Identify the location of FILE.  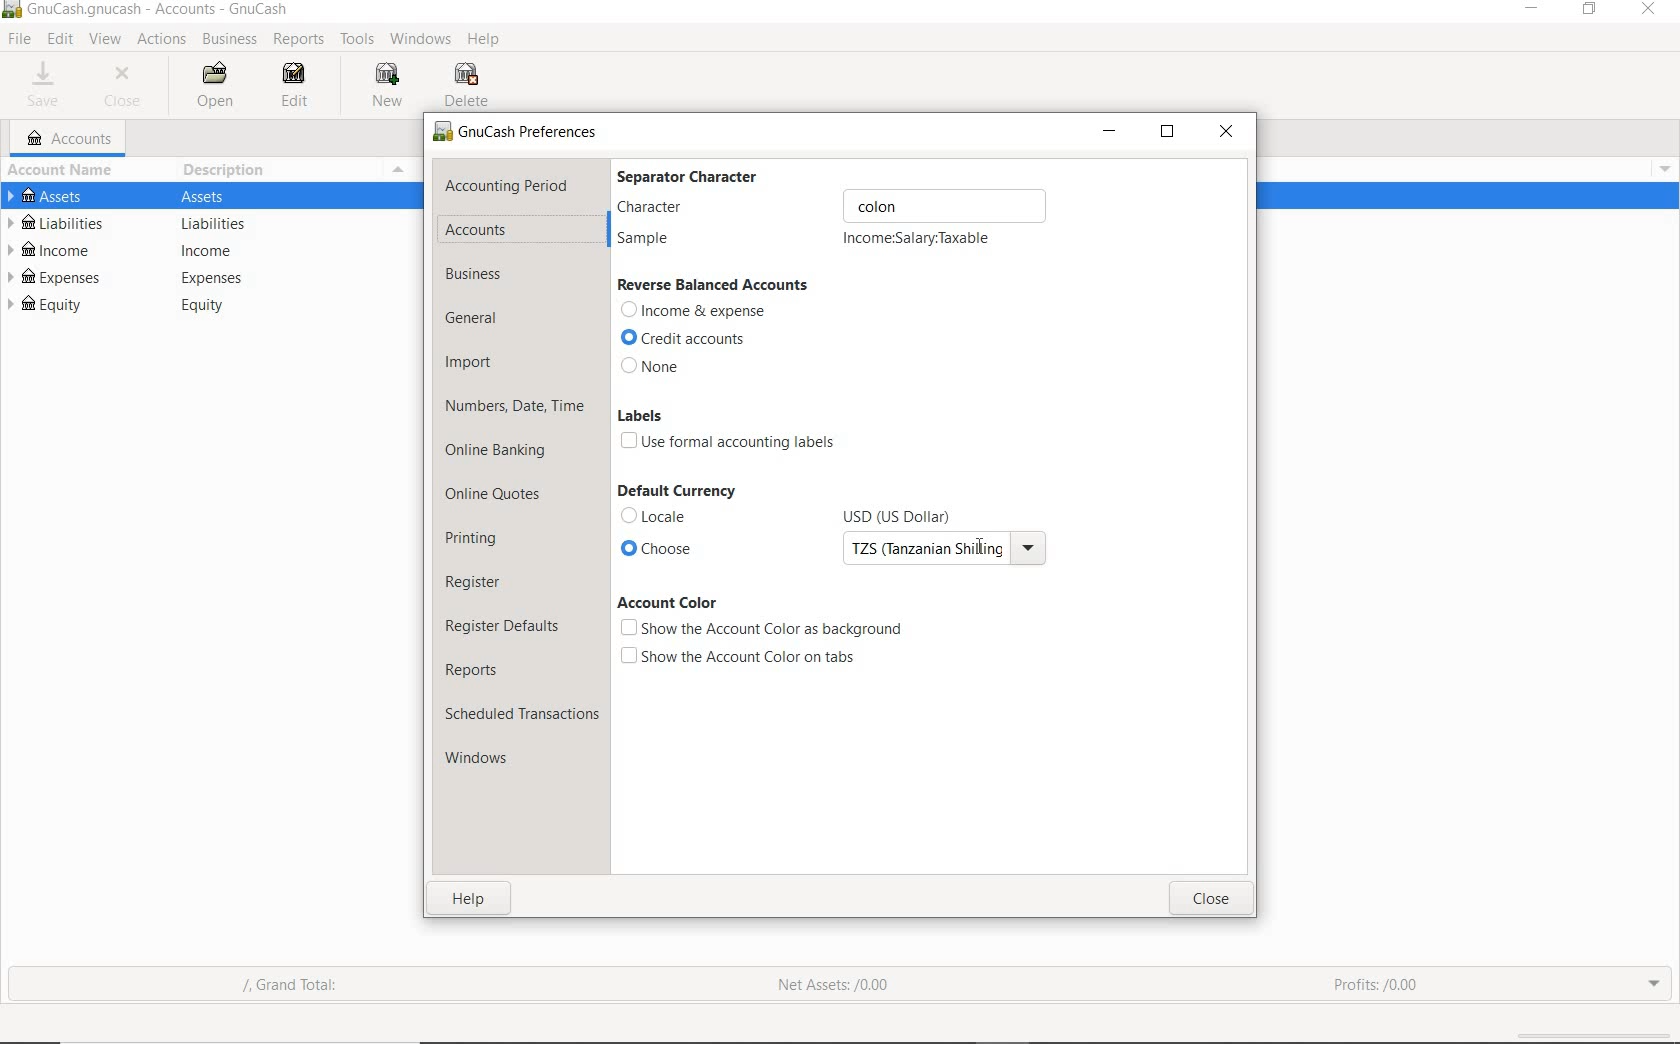
(18, 40).